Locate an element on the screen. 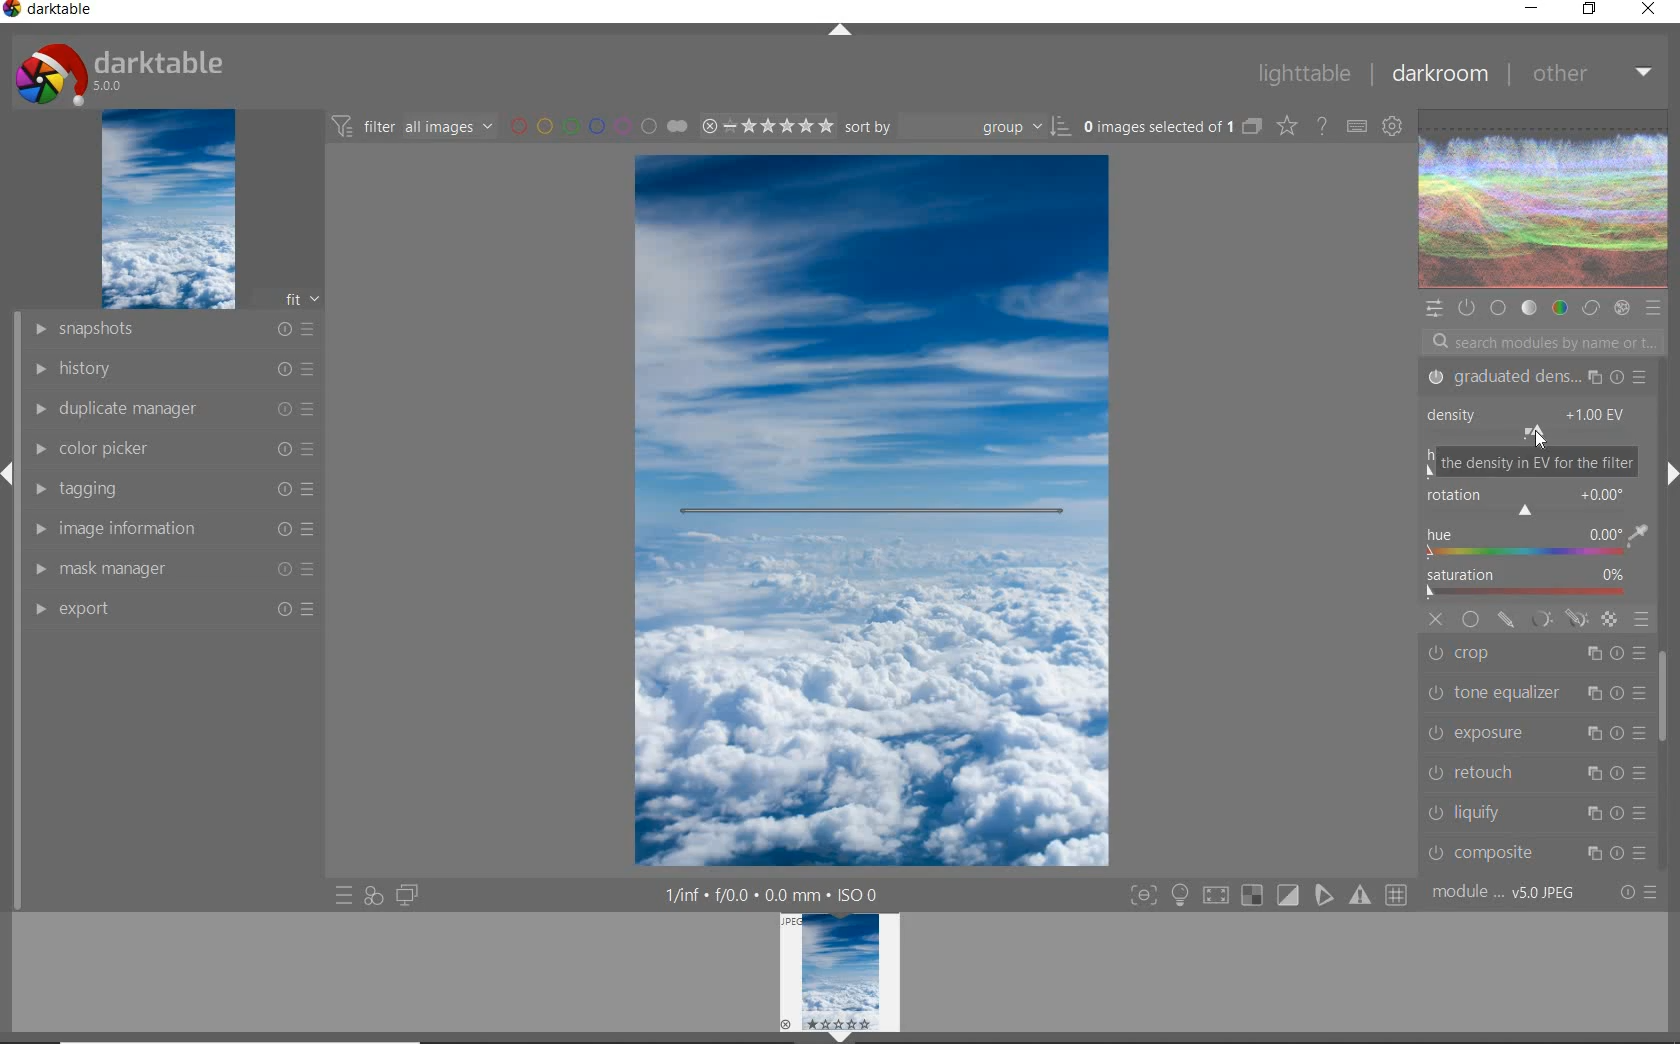  liquify is located at coordinates (1541, 811).